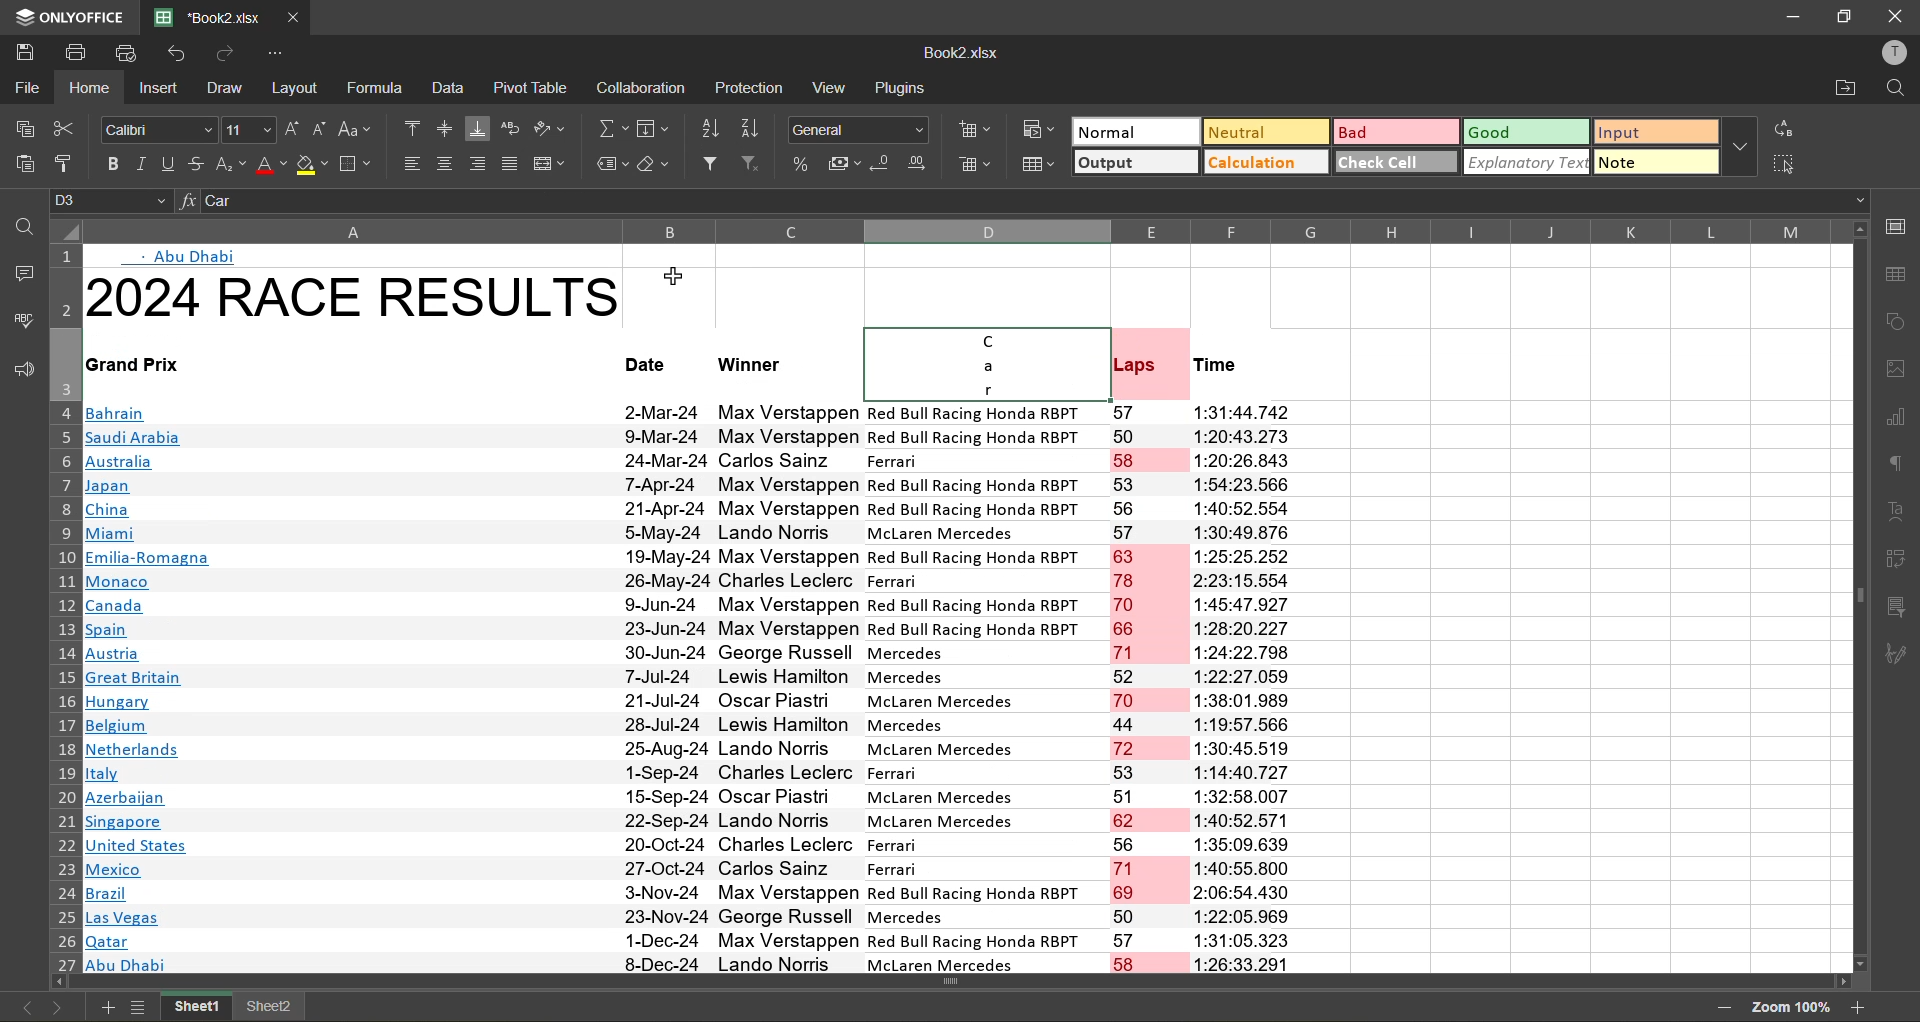  What do you see at coordinates (636, 358) in the screenshot?
I see `Winner` at bounding box center [636, 358].